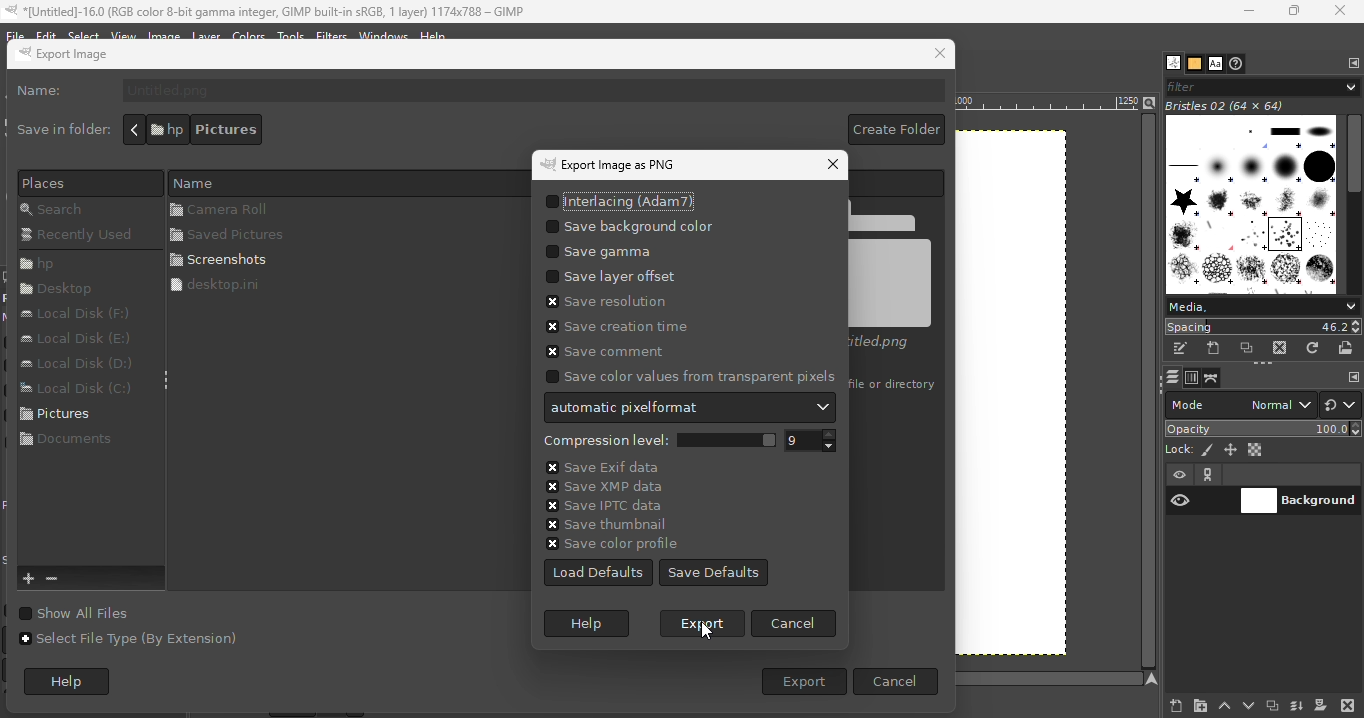  Describe the element at coordinates (620, 328) in the screenshot. I see `save creation time` at that location.